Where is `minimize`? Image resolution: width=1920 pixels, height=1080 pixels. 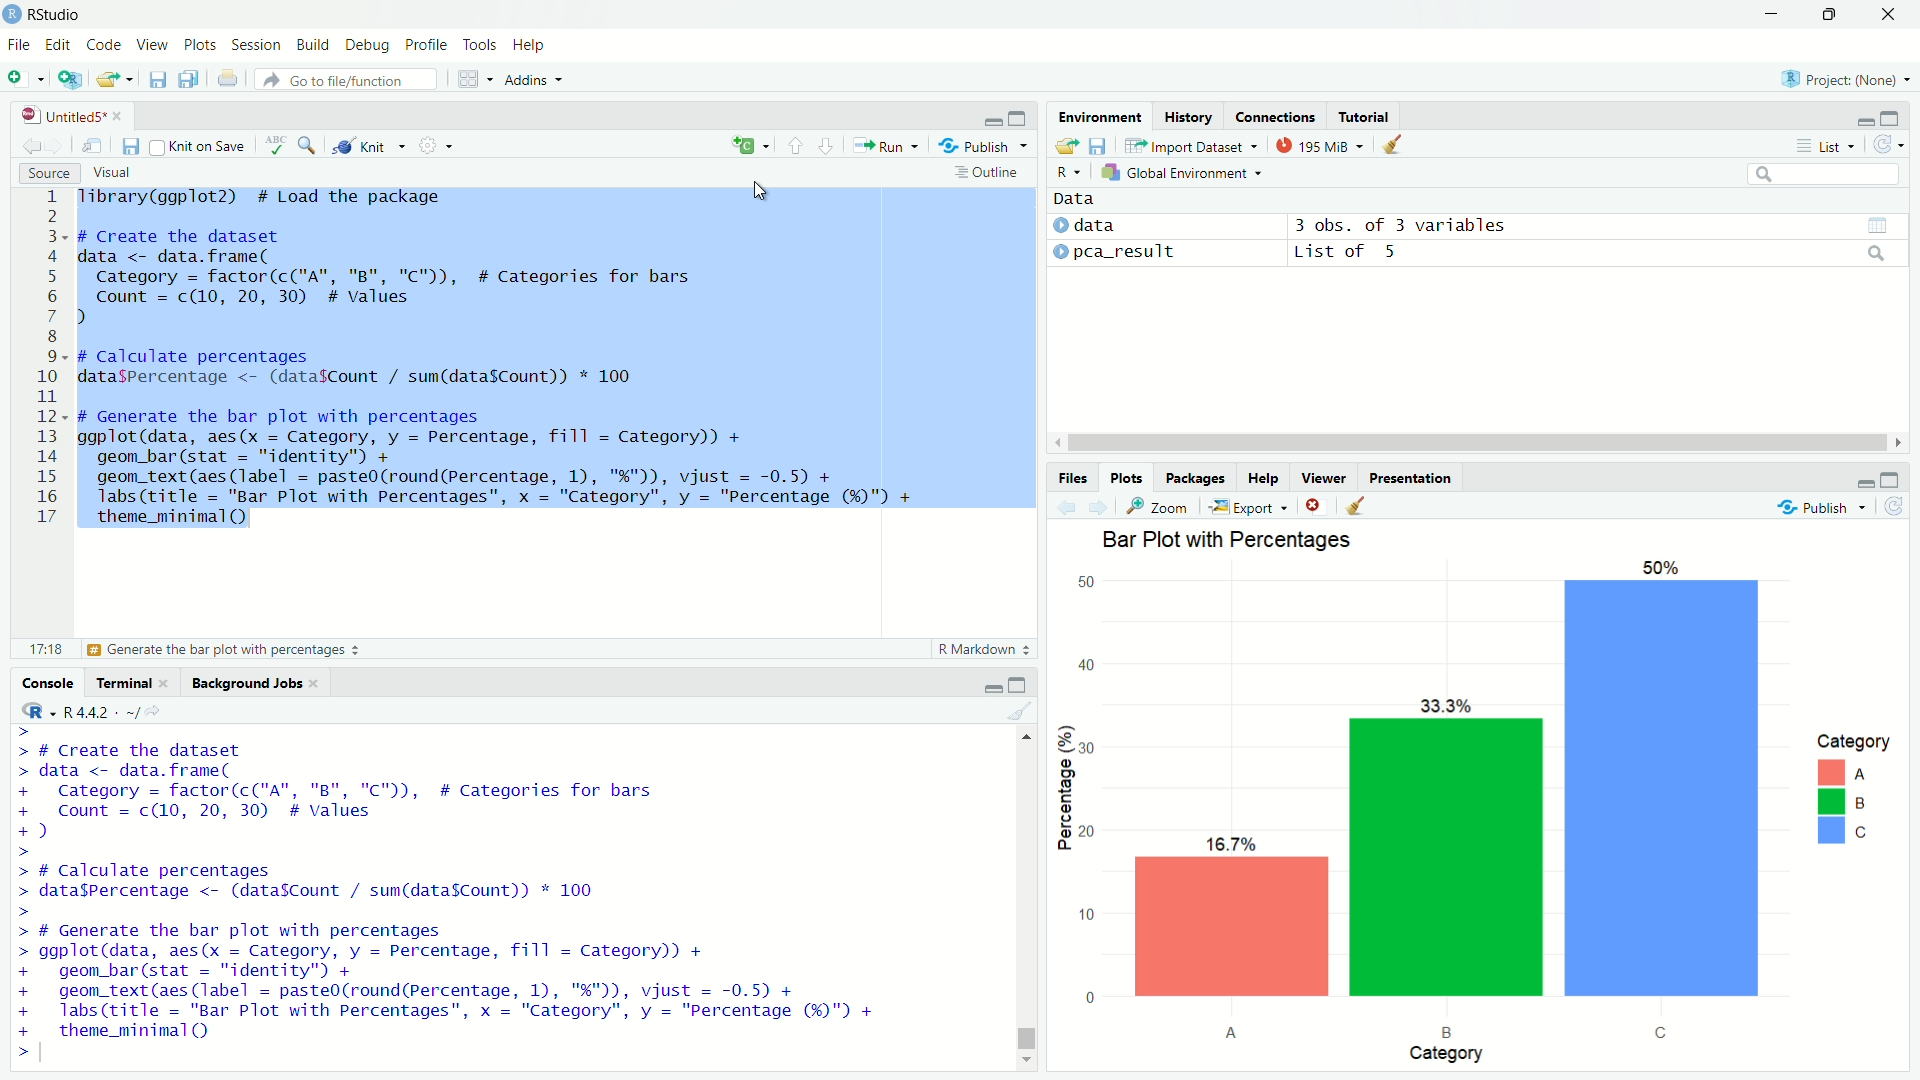
minimize is located at coordinates (993, 683).